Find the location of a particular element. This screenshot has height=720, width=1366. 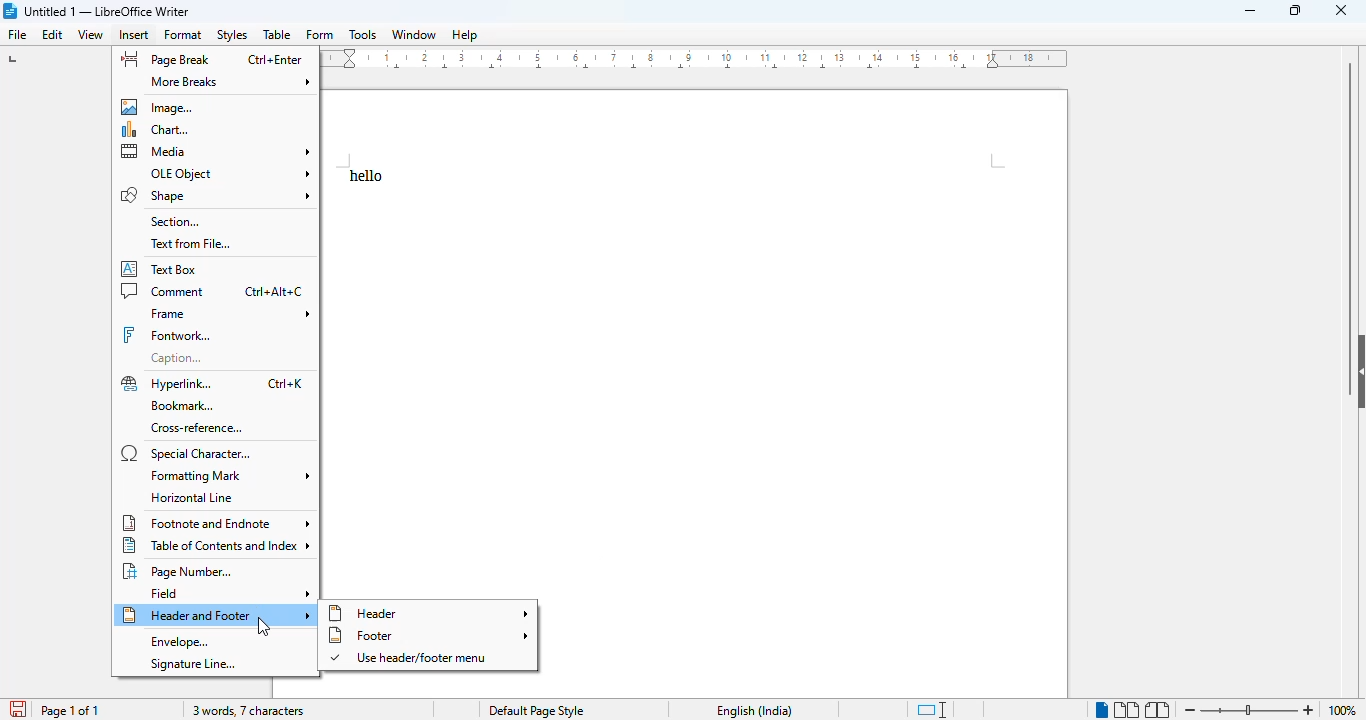

text is located at coordinates (366, 176).